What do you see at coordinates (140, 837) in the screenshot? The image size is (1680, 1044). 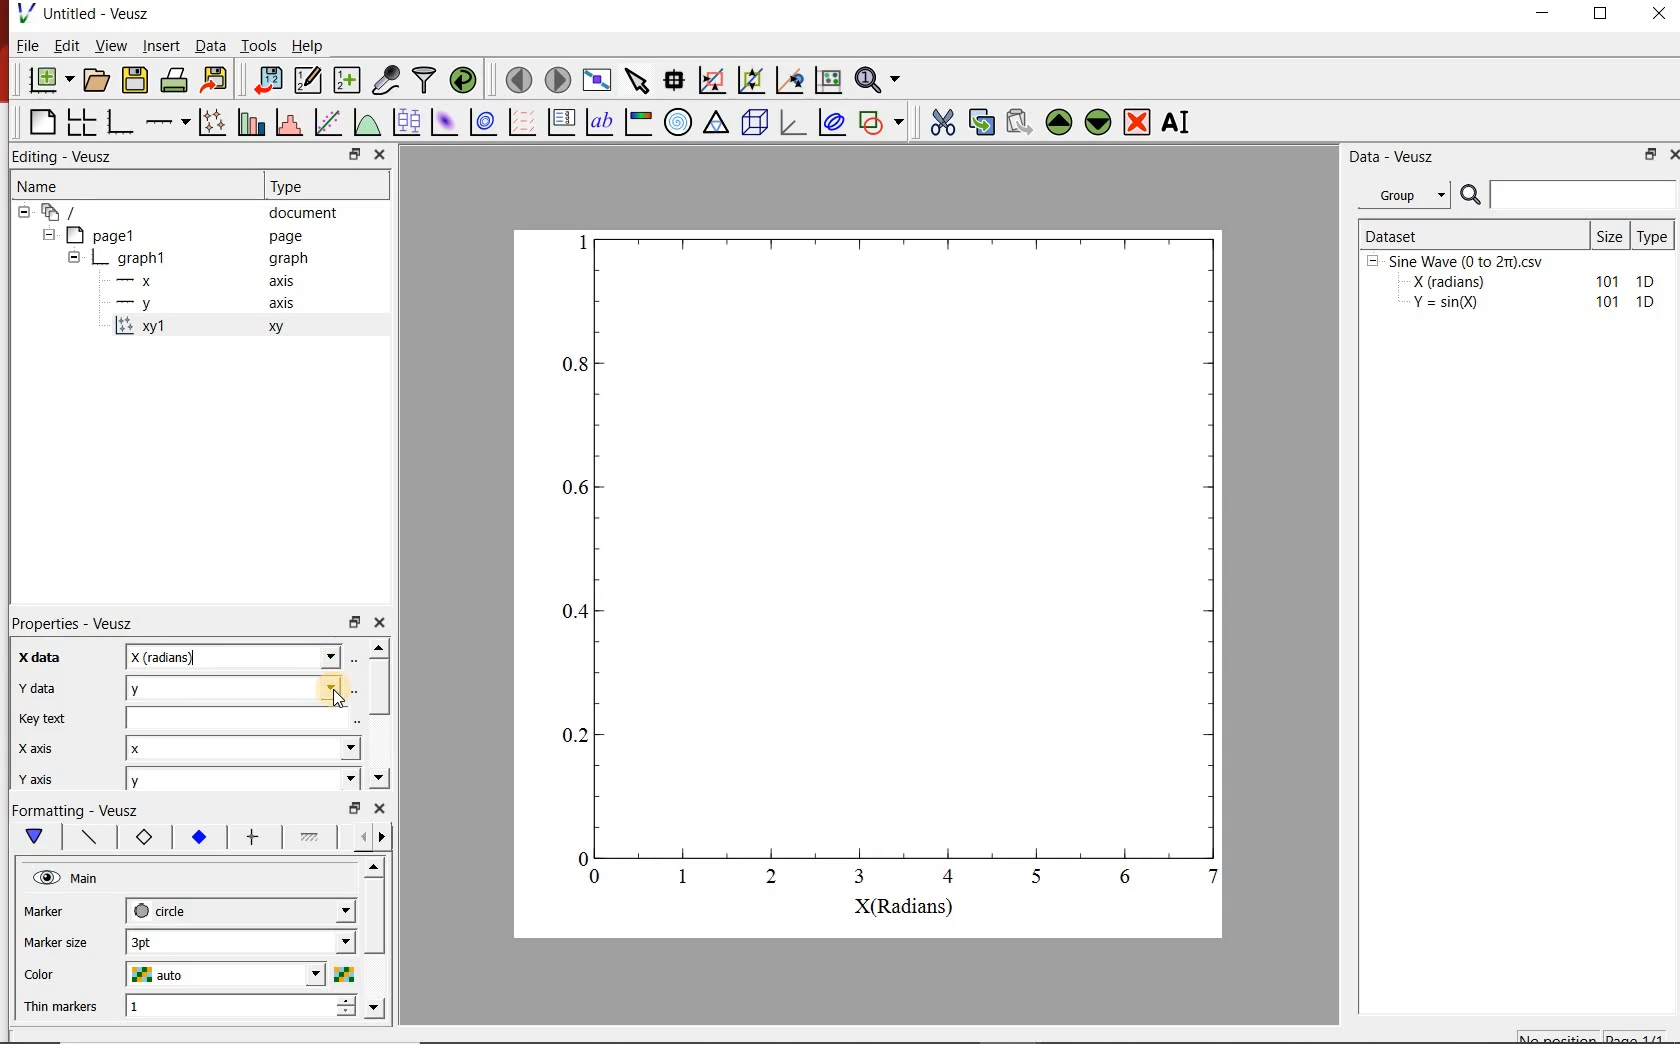 I see `xy` at bounding box center [140, 837].